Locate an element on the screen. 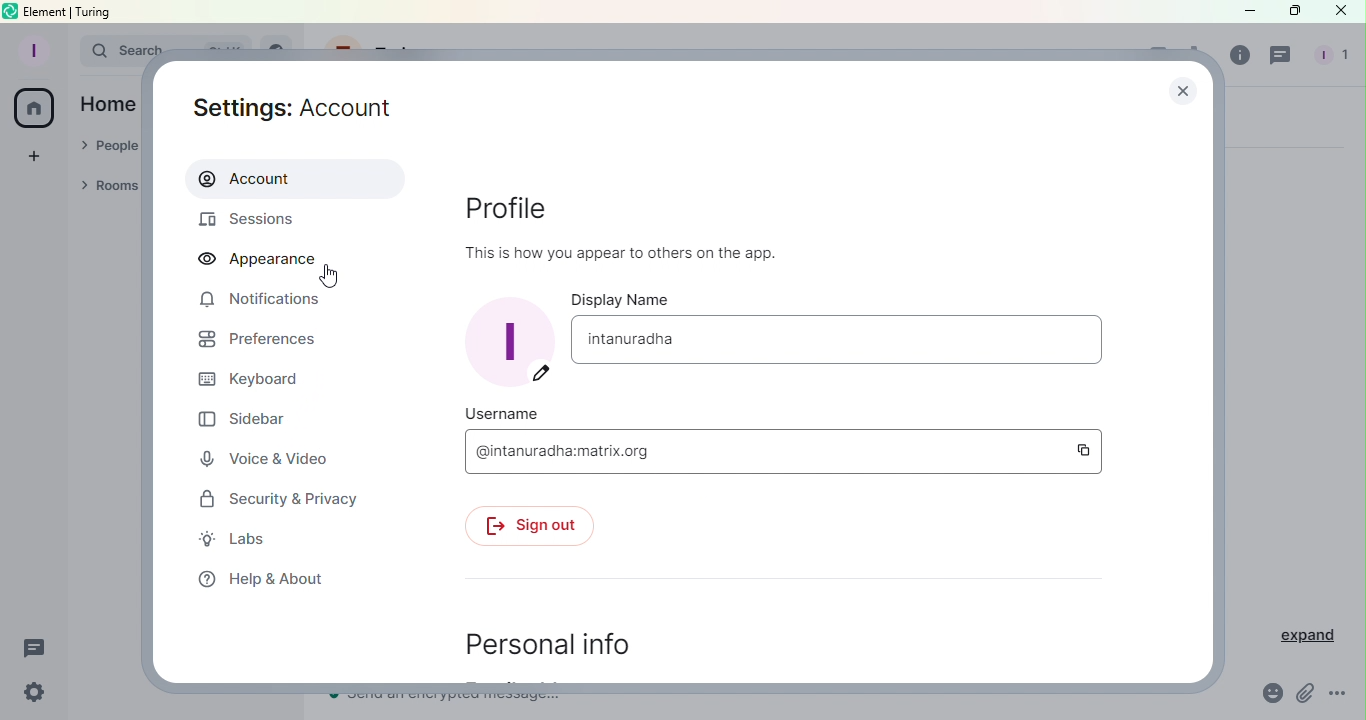 Image resolution: width=1366 pixels, height=720 pixels. Username is located at coordinates (768, 450).